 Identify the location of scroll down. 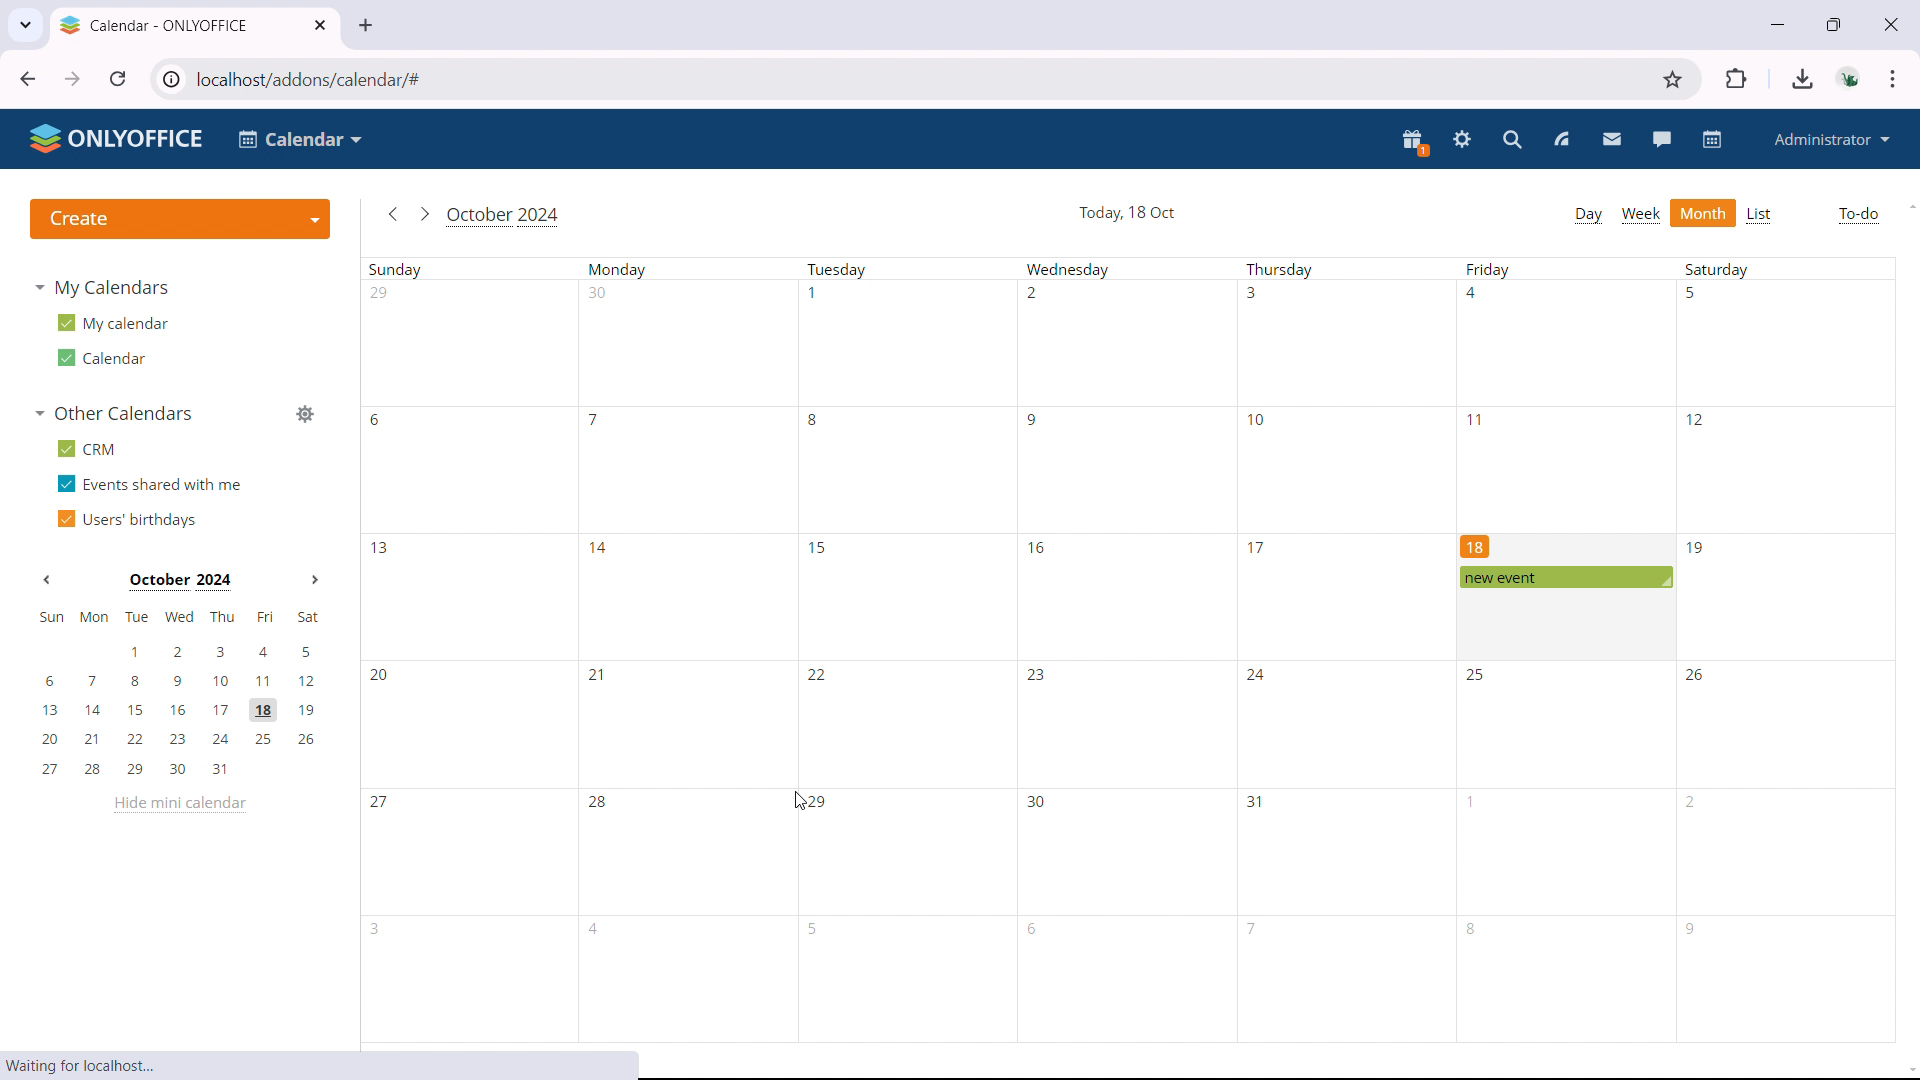
(1908, 1072).